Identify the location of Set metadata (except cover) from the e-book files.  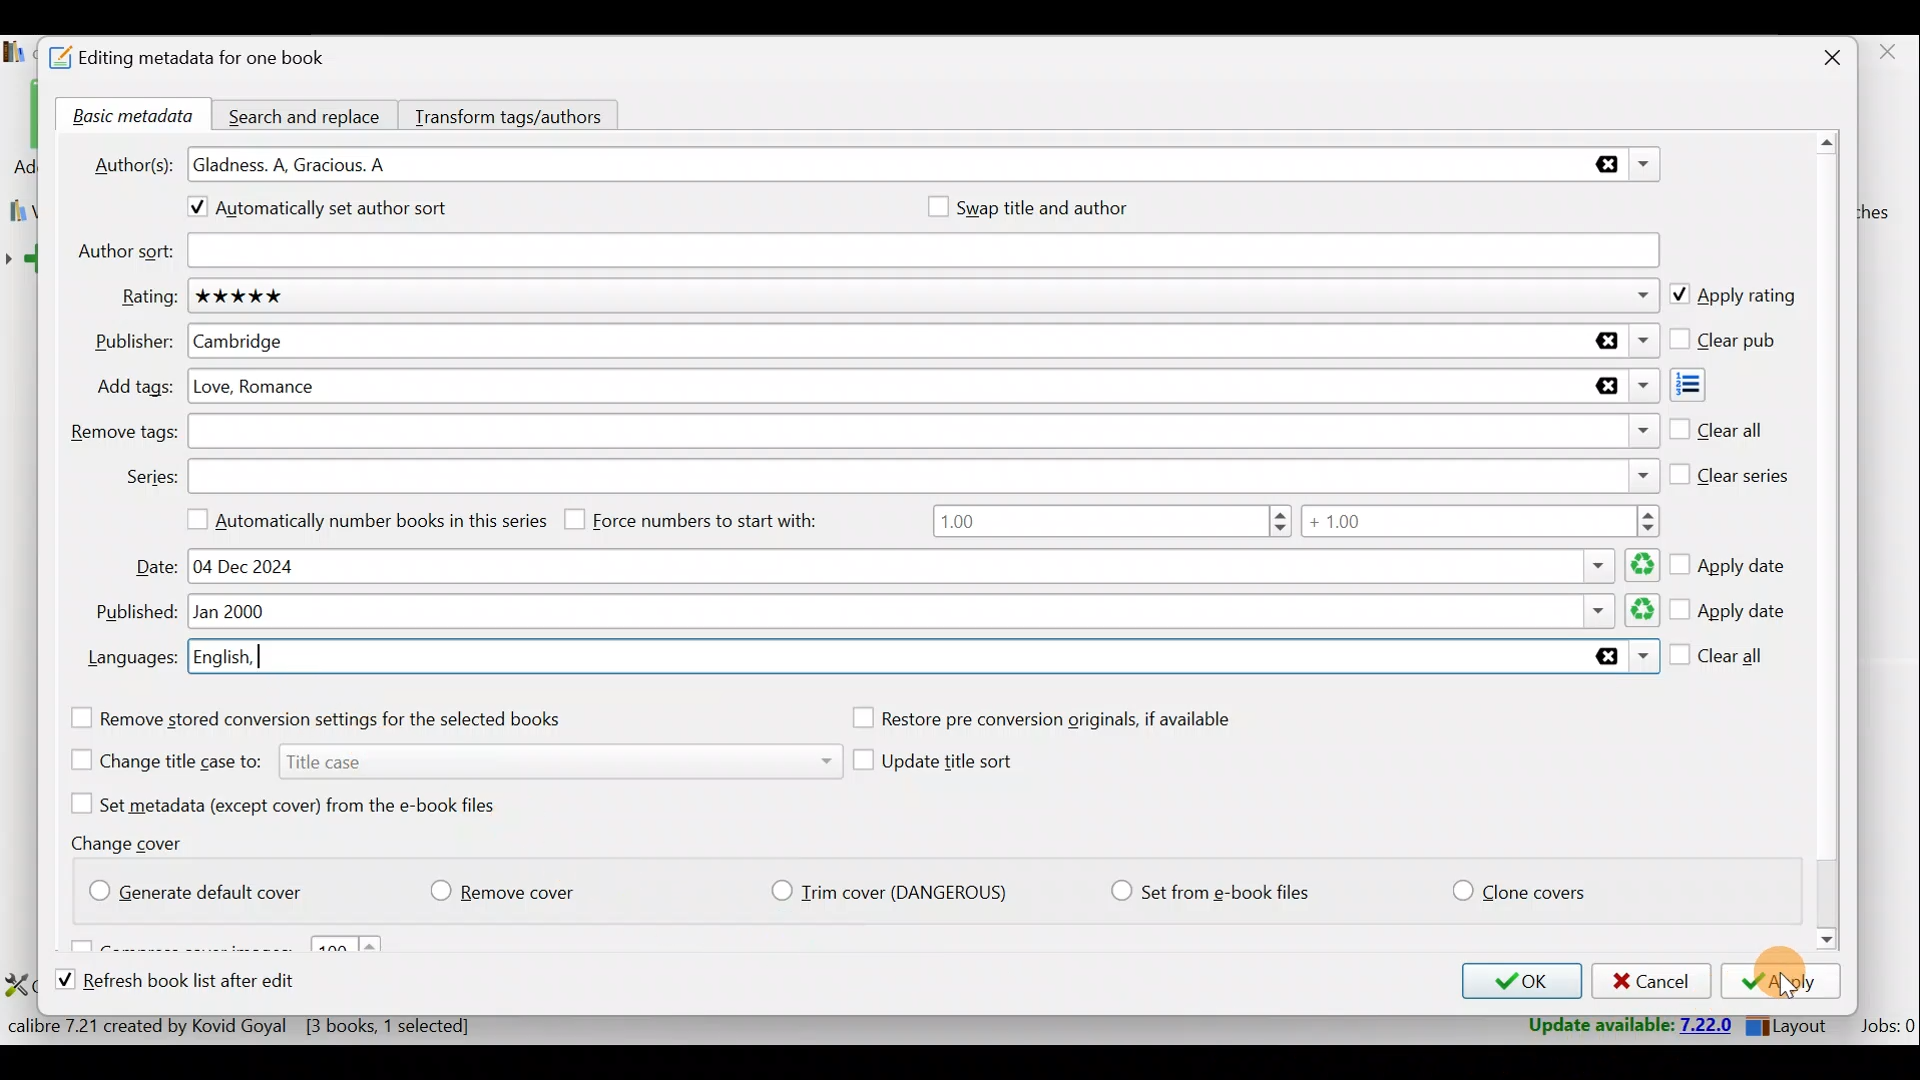
(308, 803).